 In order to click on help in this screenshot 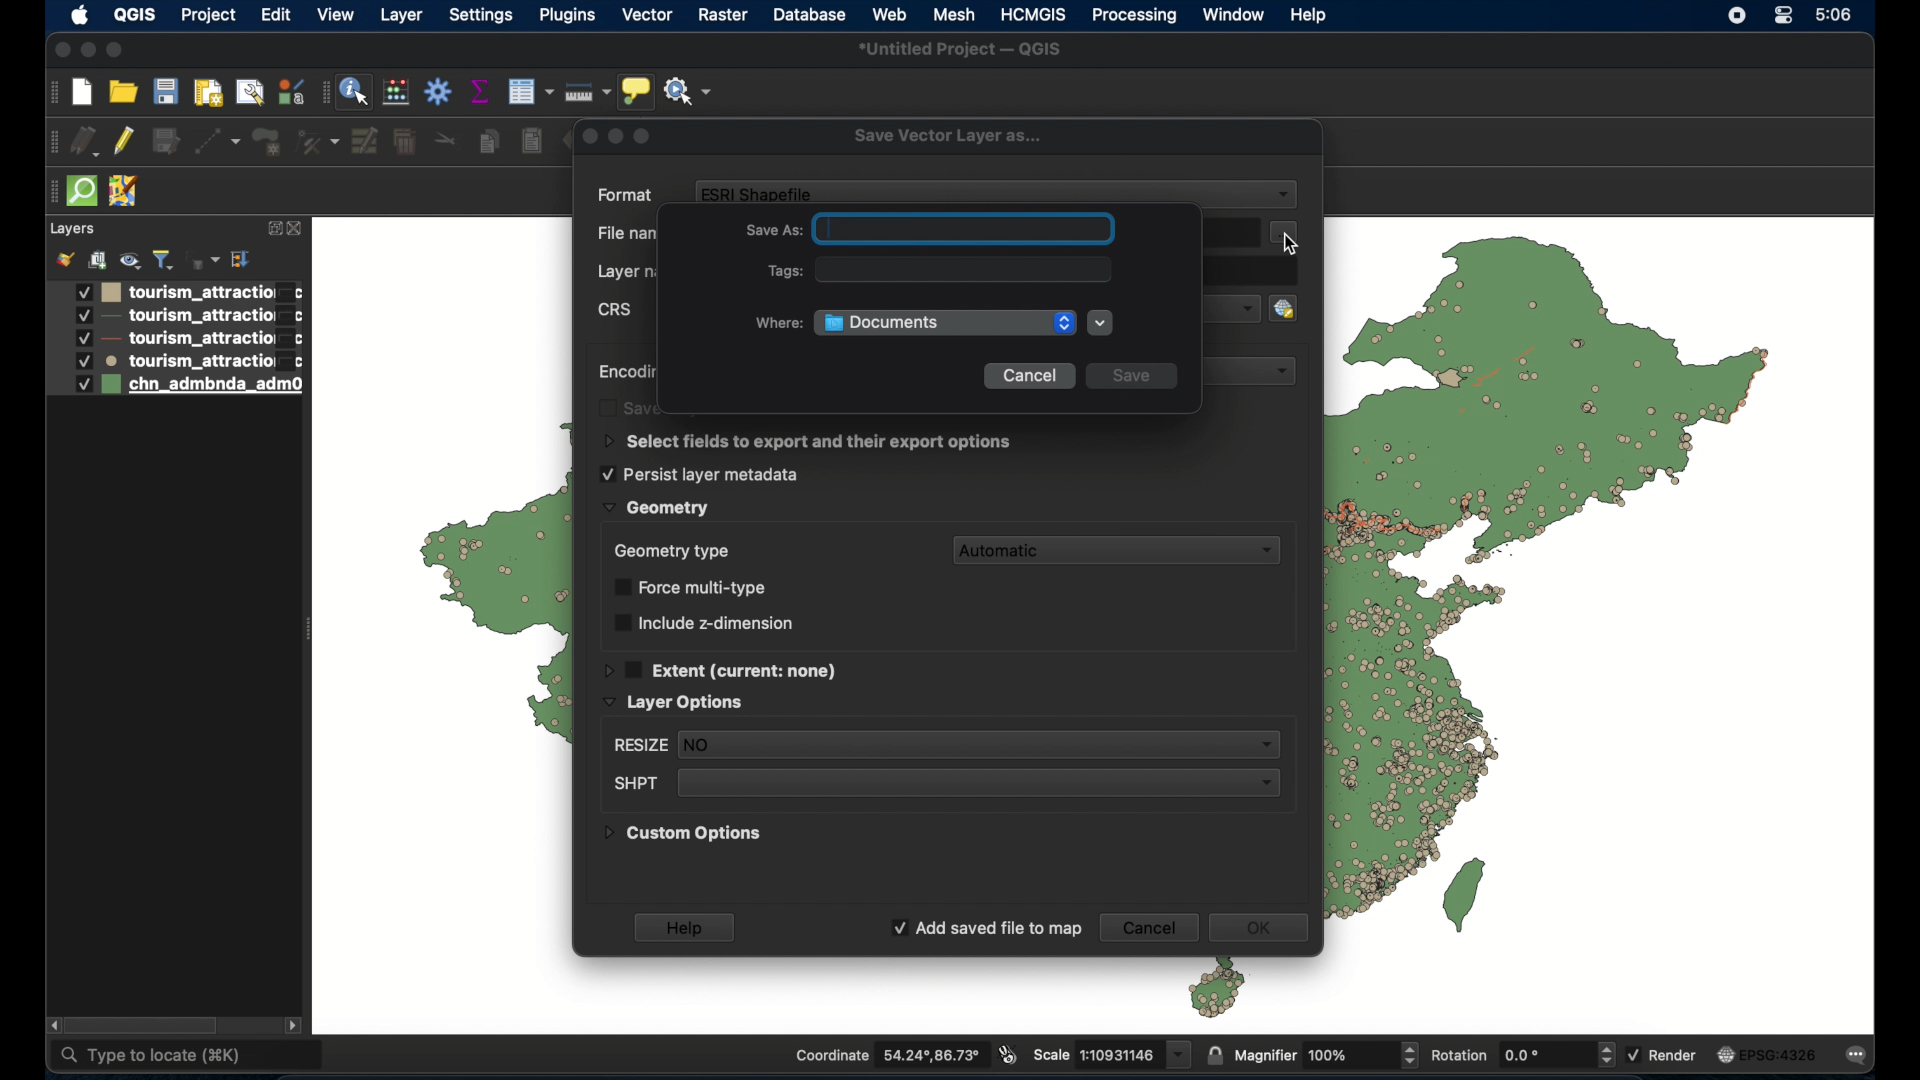, I will do `click(1310, 15)`.